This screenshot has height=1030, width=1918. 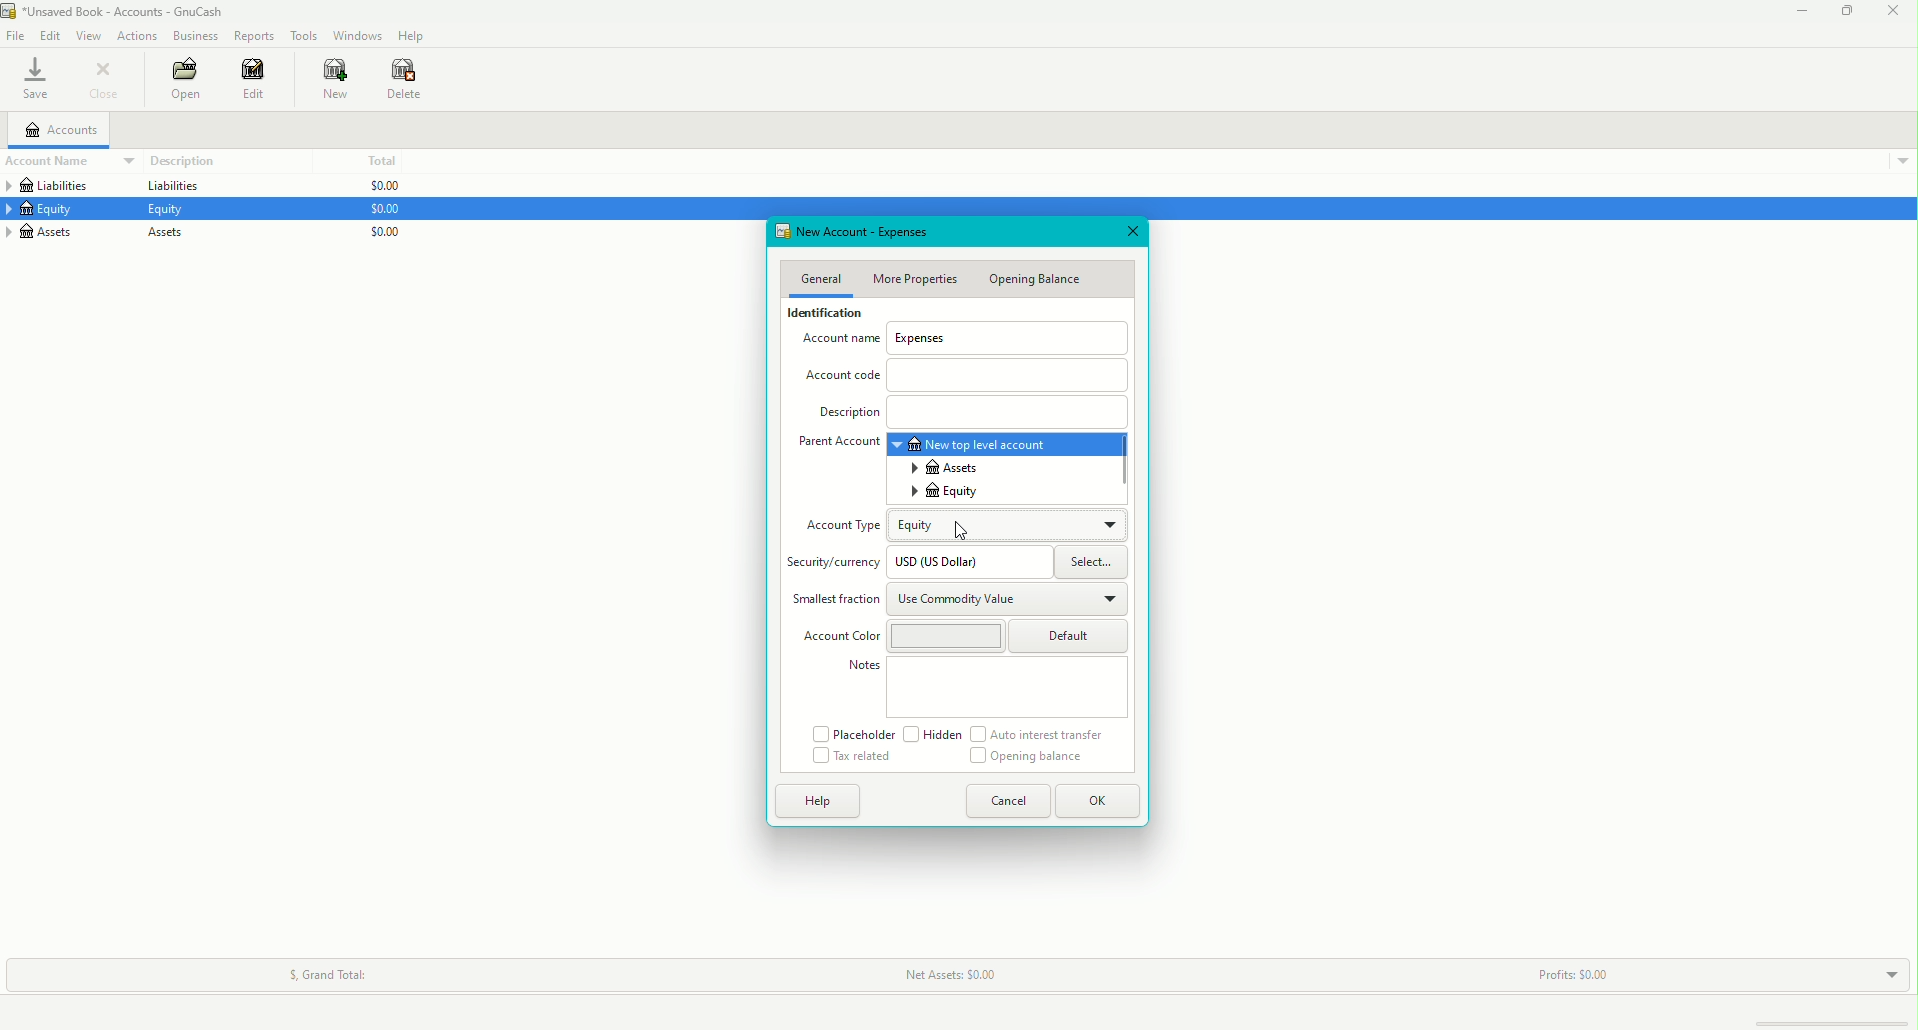 What do you see at coordinates (169, 210) in the screenshot?
I see `` at bounding box center [169, 210].